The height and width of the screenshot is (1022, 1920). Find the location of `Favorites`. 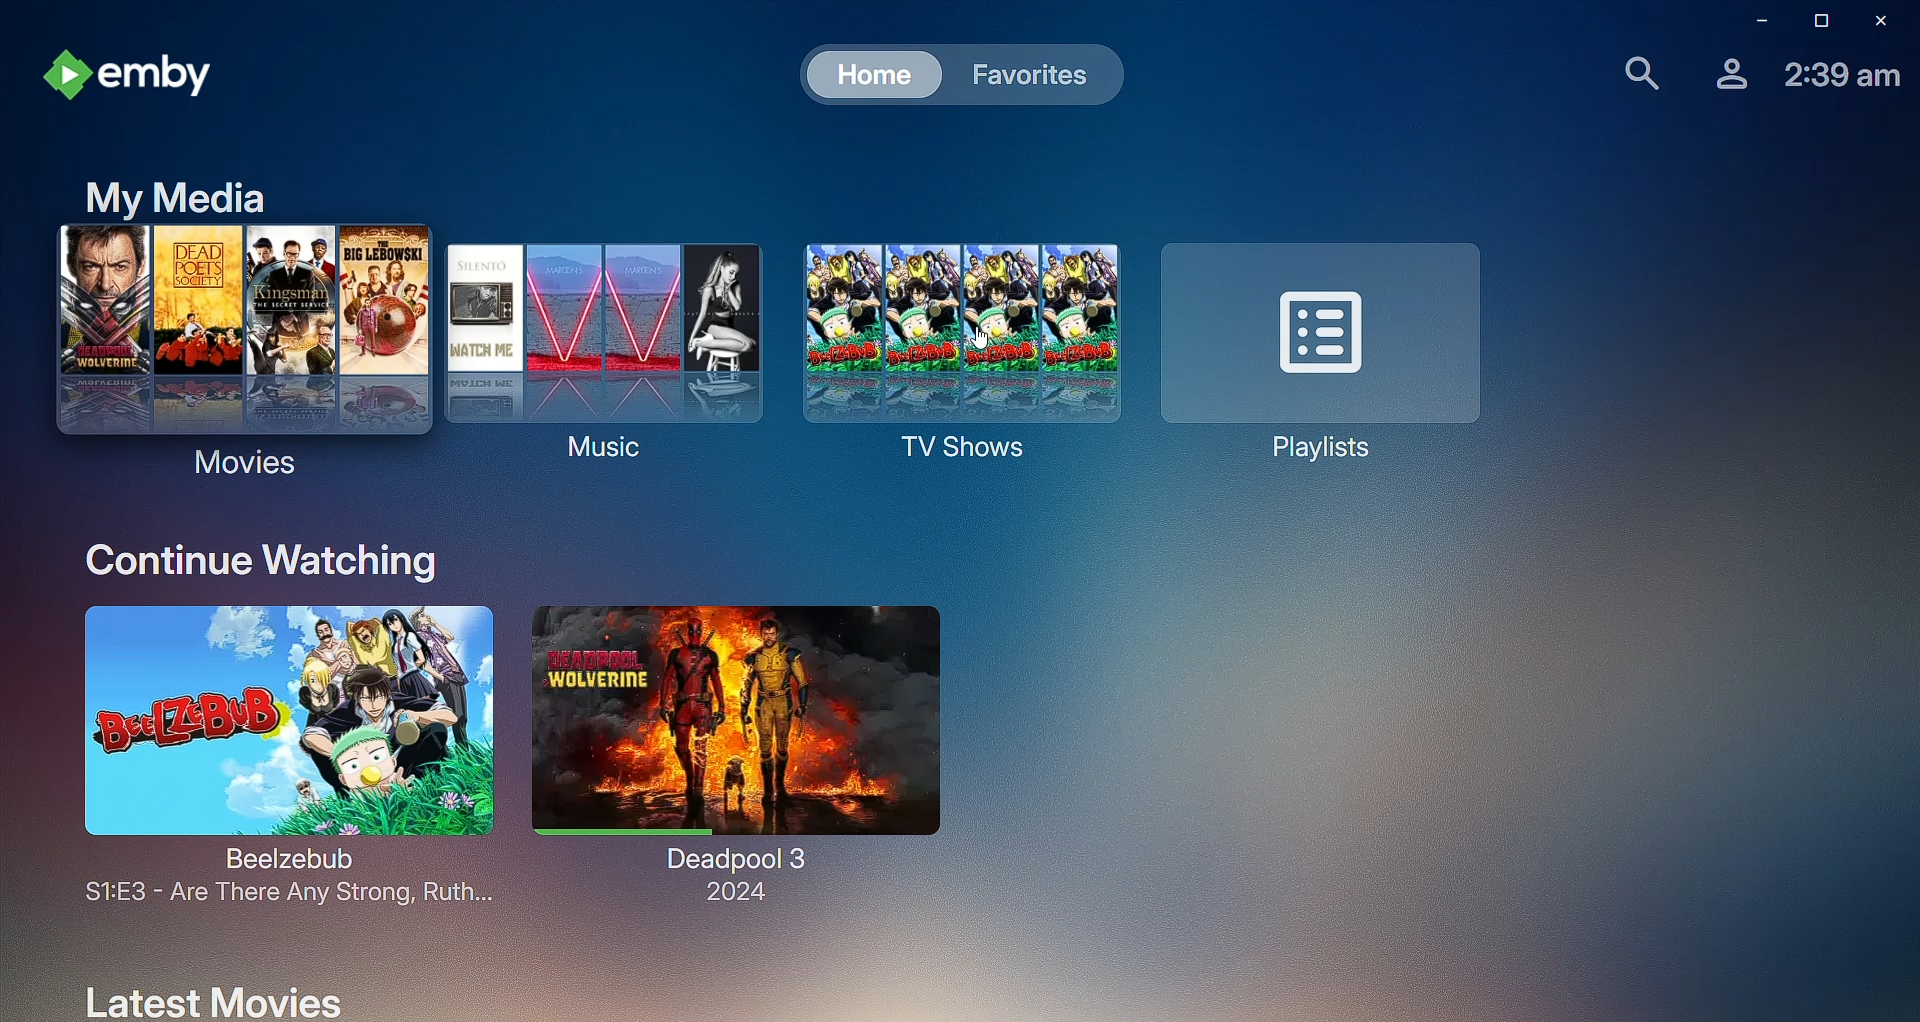

Favorites is located at coordinates (1030, 74).